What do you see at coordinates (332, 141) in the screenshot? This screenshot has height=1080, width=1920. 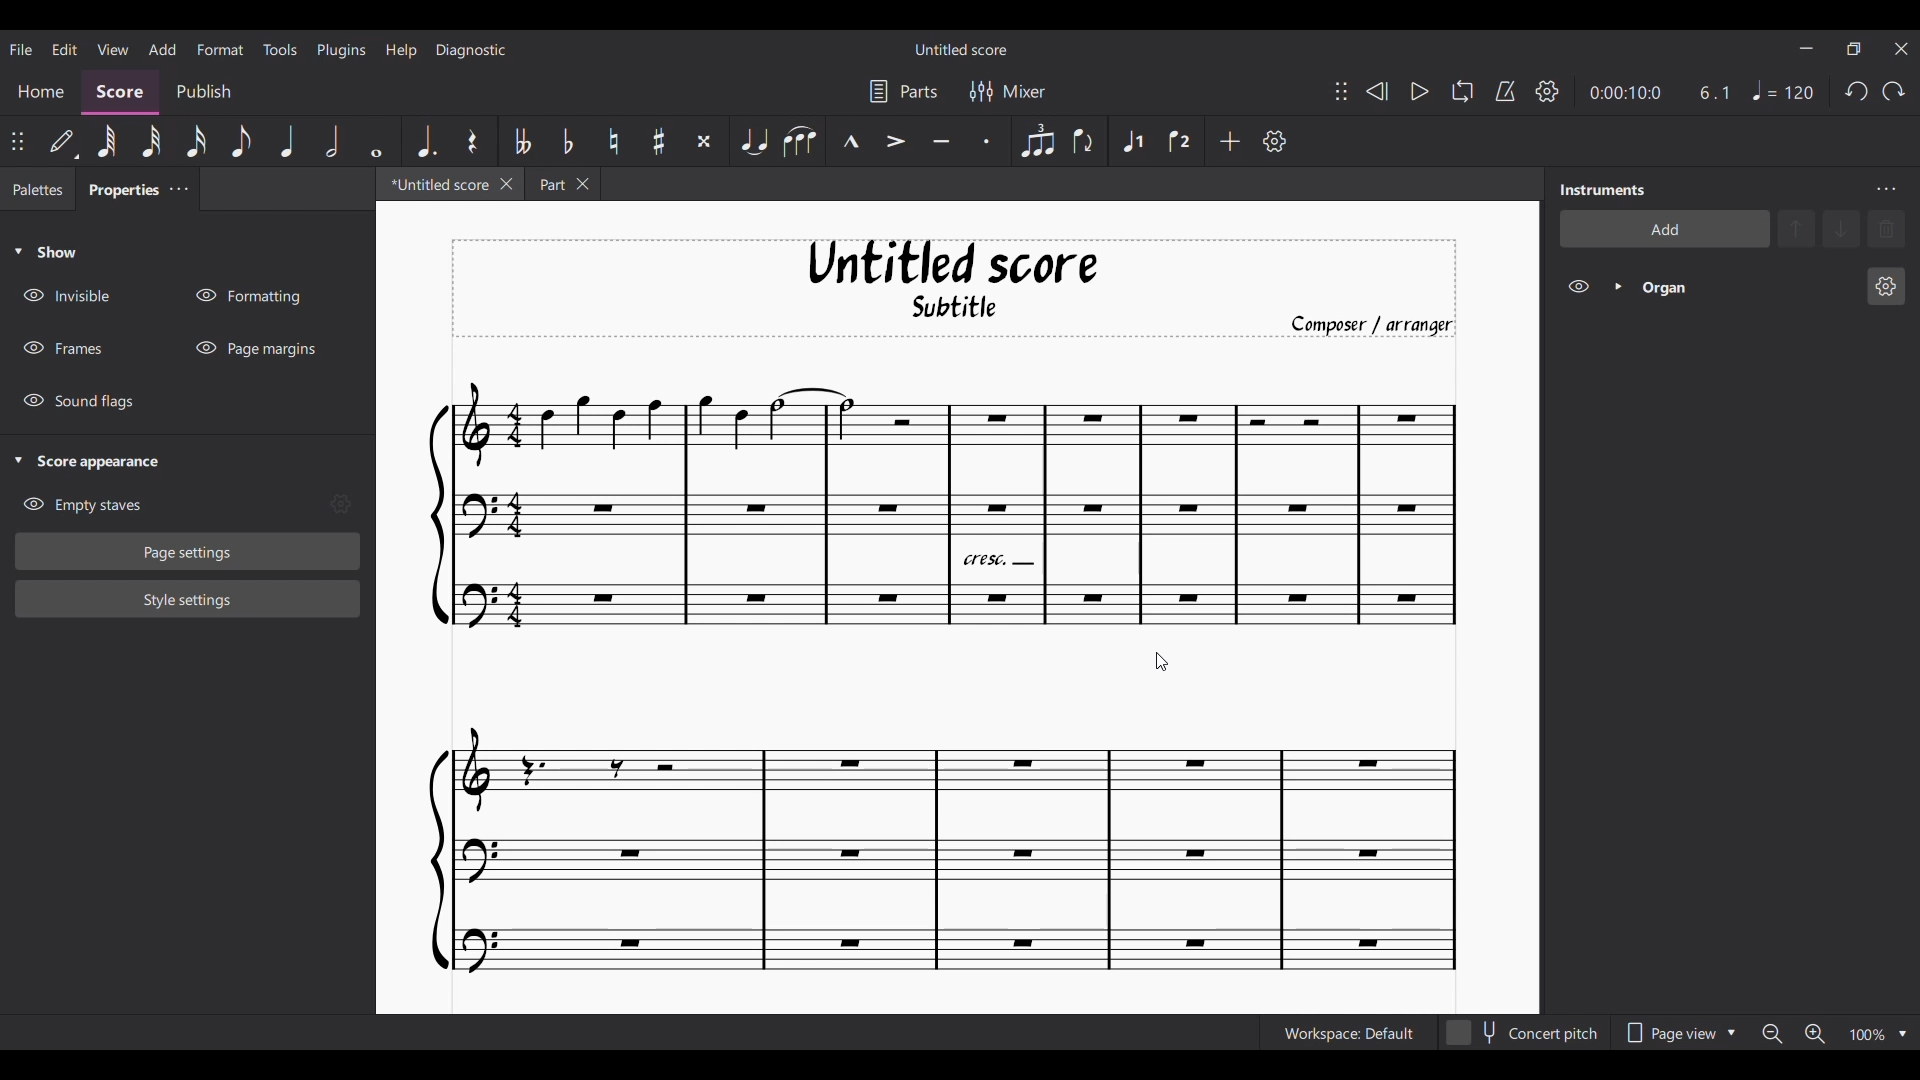 I see `Half note` at bounding box center [332, 141].